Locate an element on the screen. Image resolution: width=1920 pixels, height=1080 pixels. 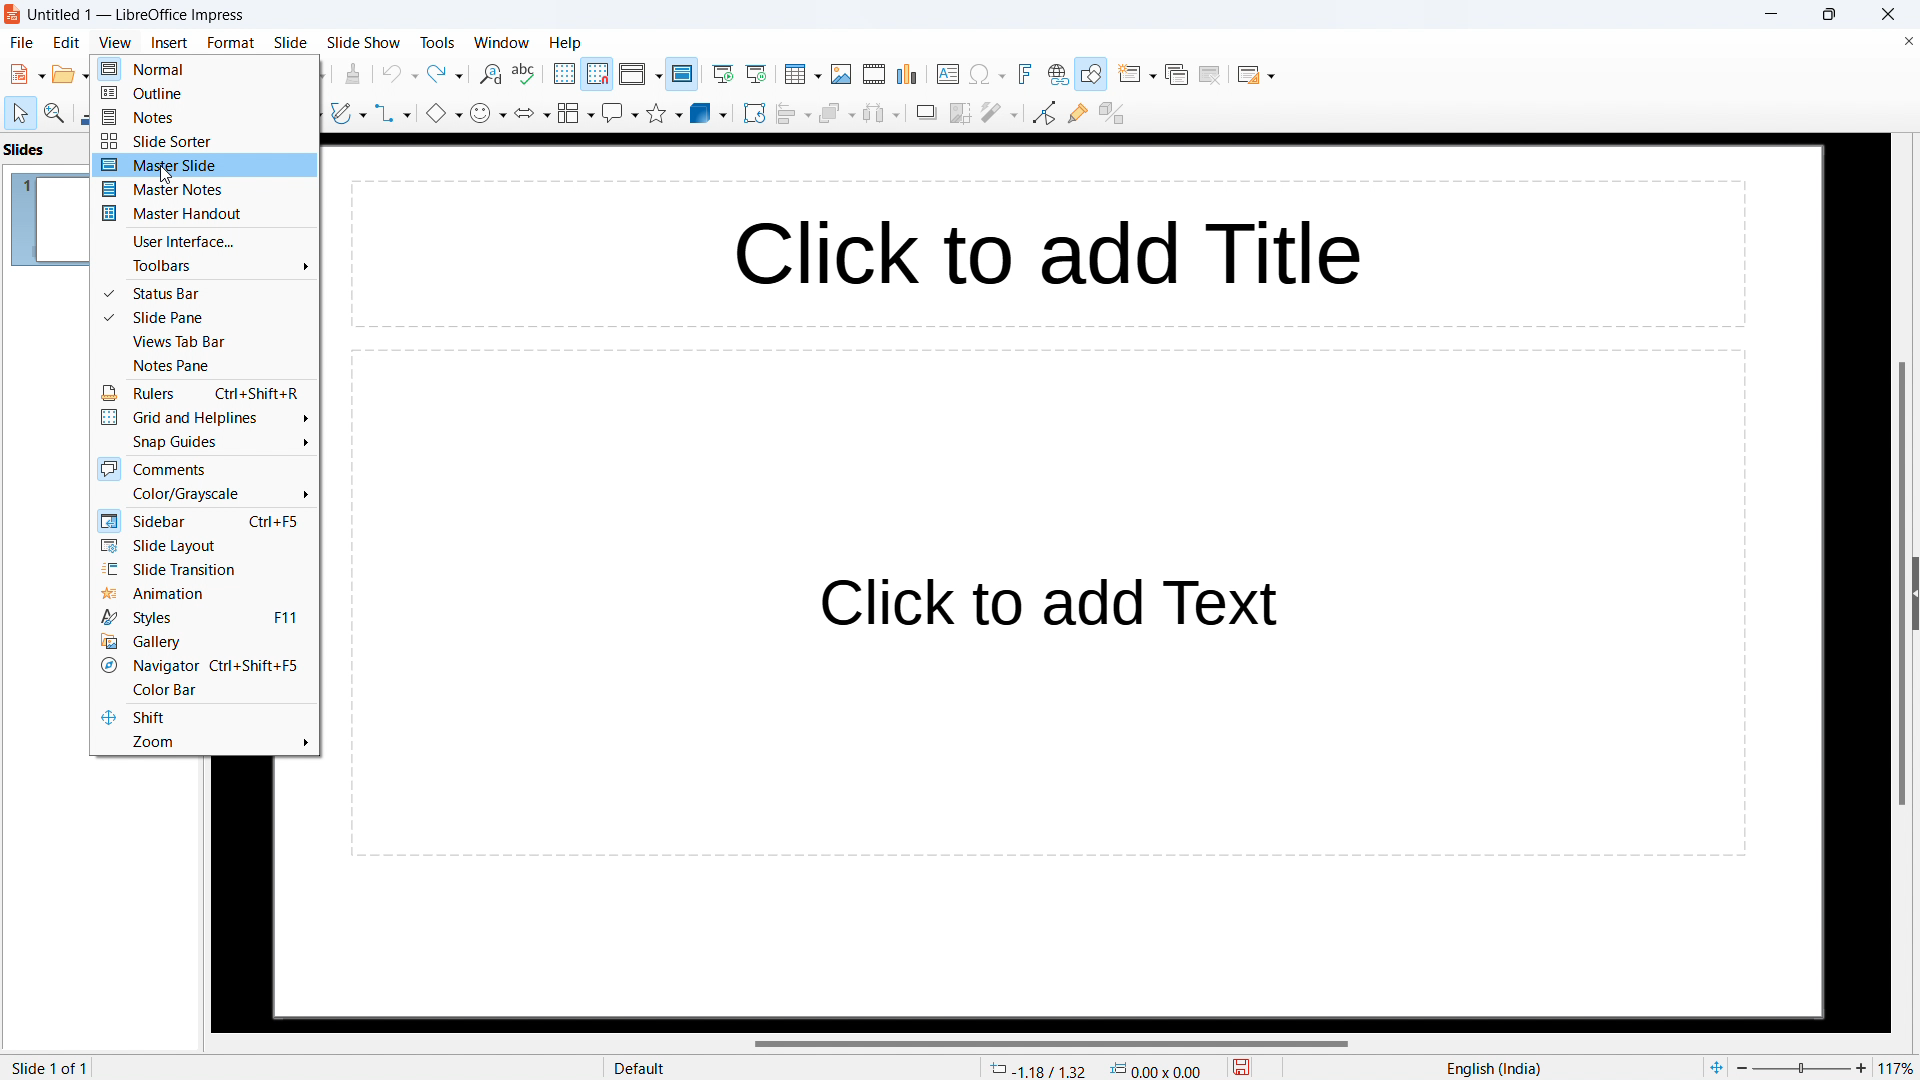
user interface is located at coordinates (204, 240).